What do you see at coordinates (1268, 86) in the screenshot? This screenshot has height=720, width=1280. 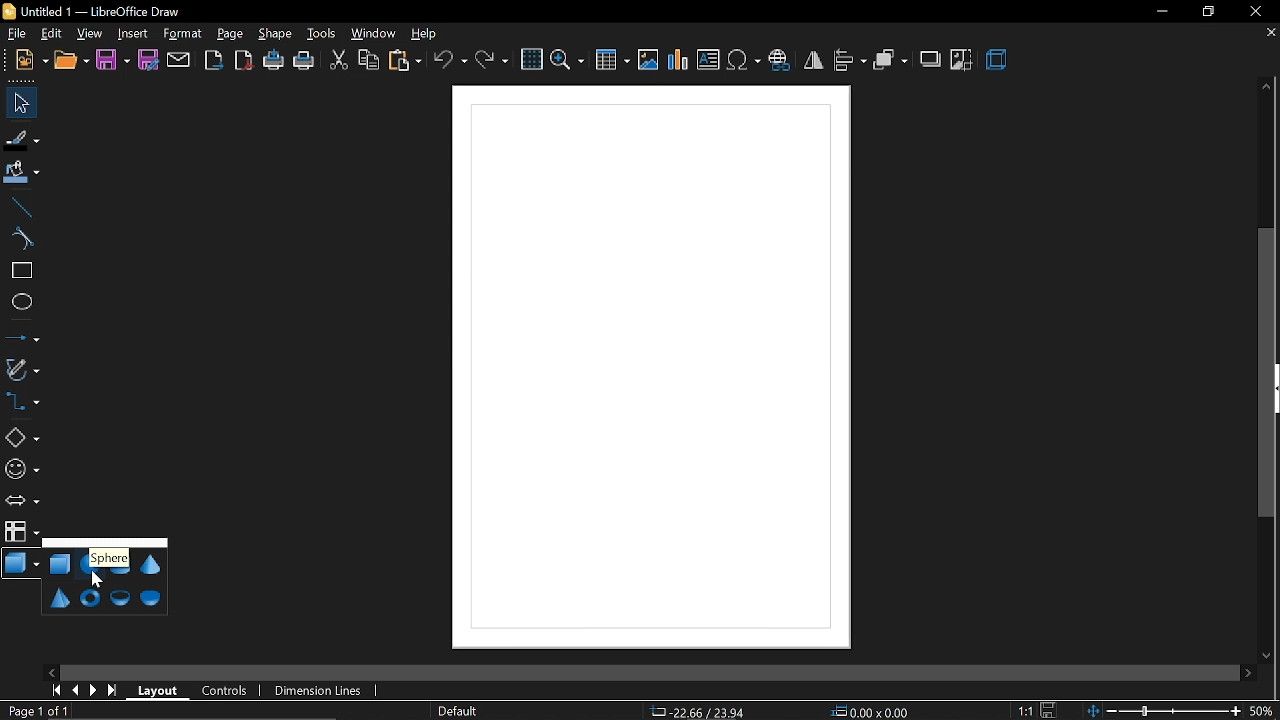 I see `move up` at bounding box center [1268, 86].